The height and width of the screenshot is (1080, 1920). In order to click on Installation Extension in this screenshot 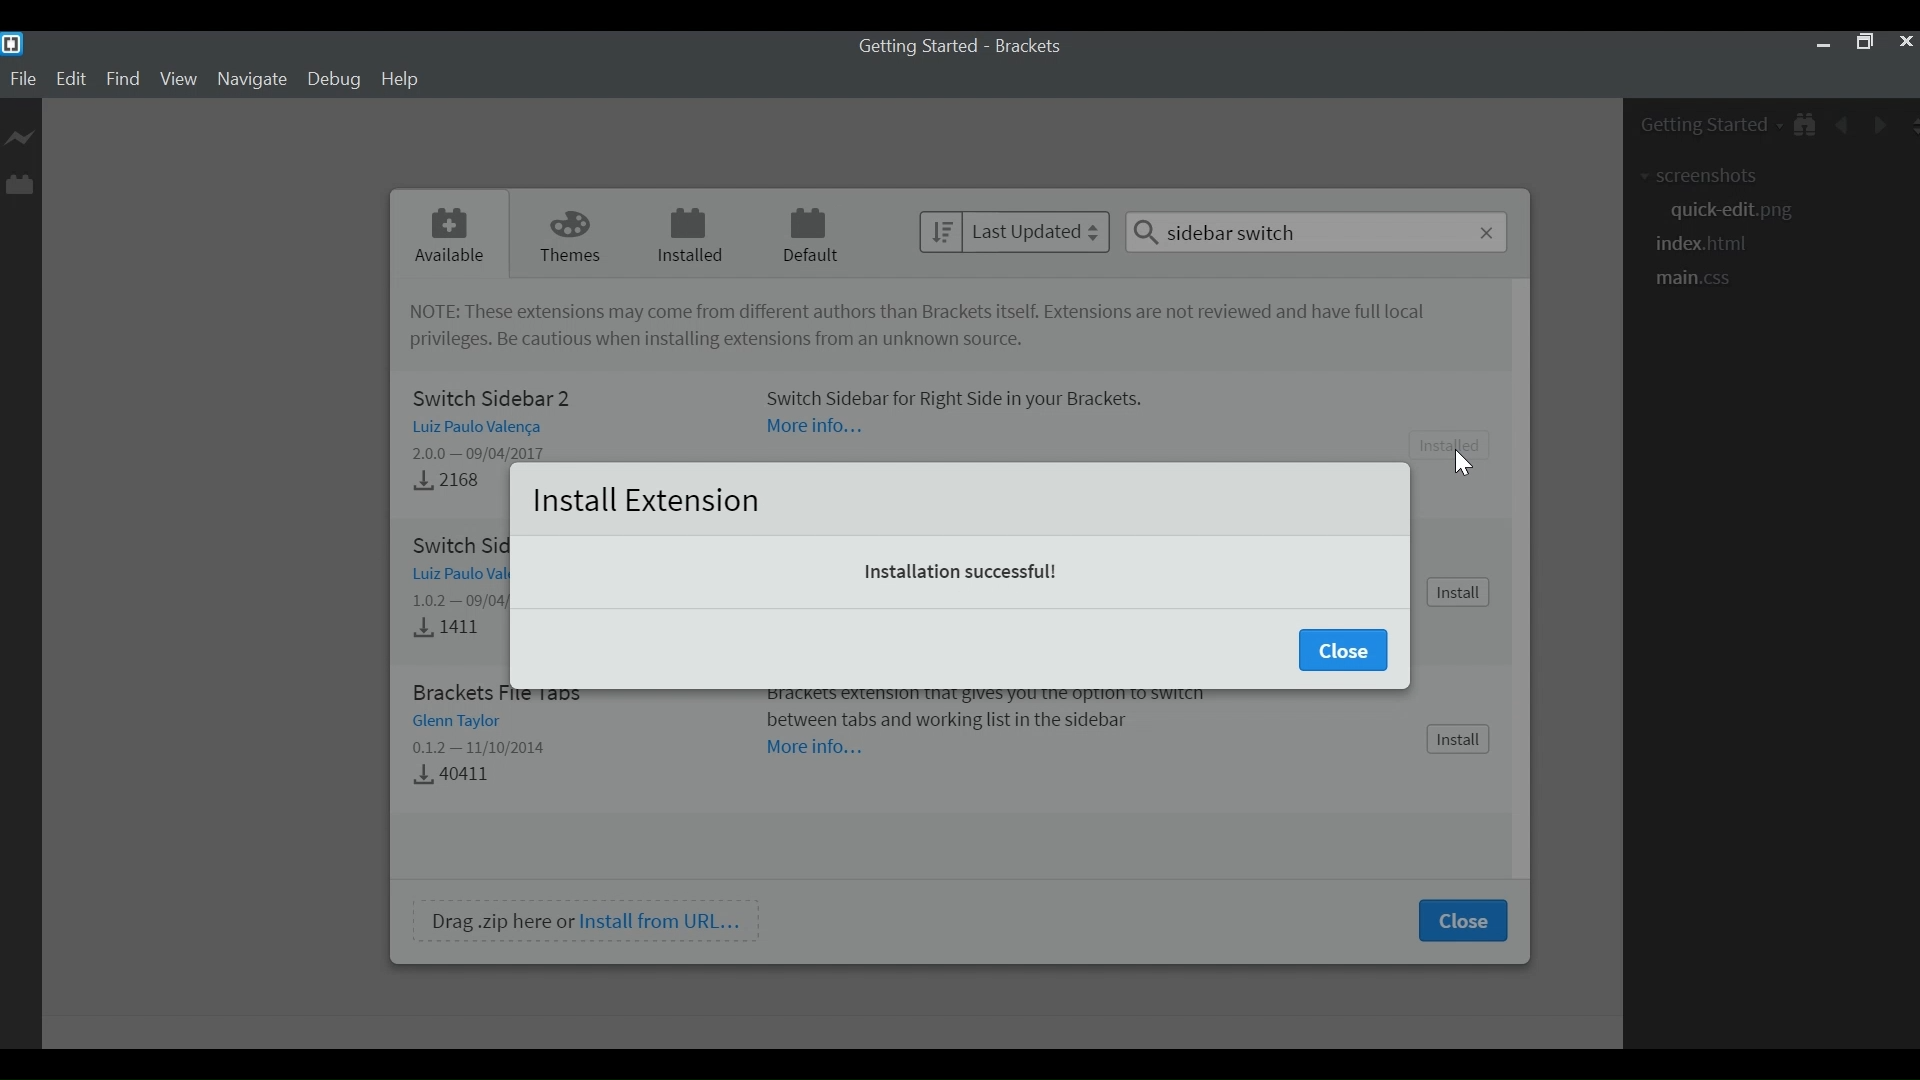, I will do `click(646, 499)`.